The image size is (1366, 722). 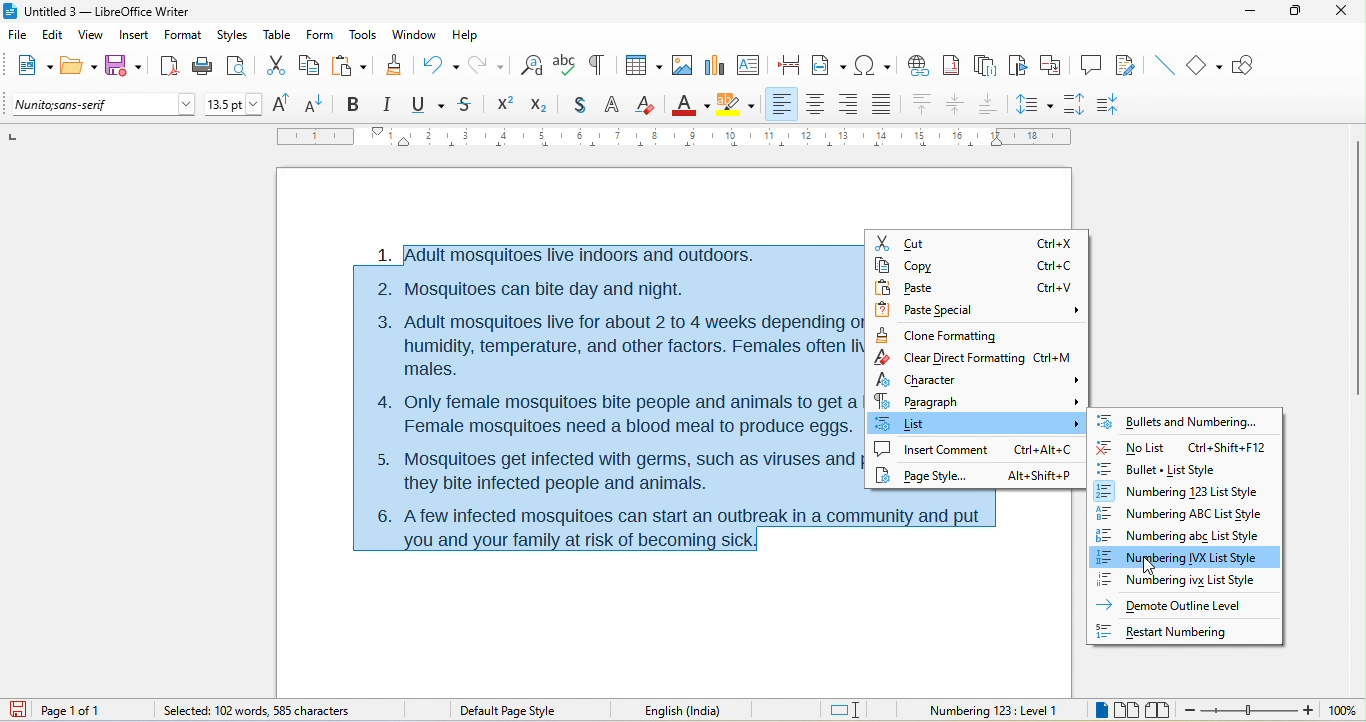 What do you see at coordinates (601, 65) in the screenshot?
I see `toggle formatting marks` at bounding box center [601, 65].